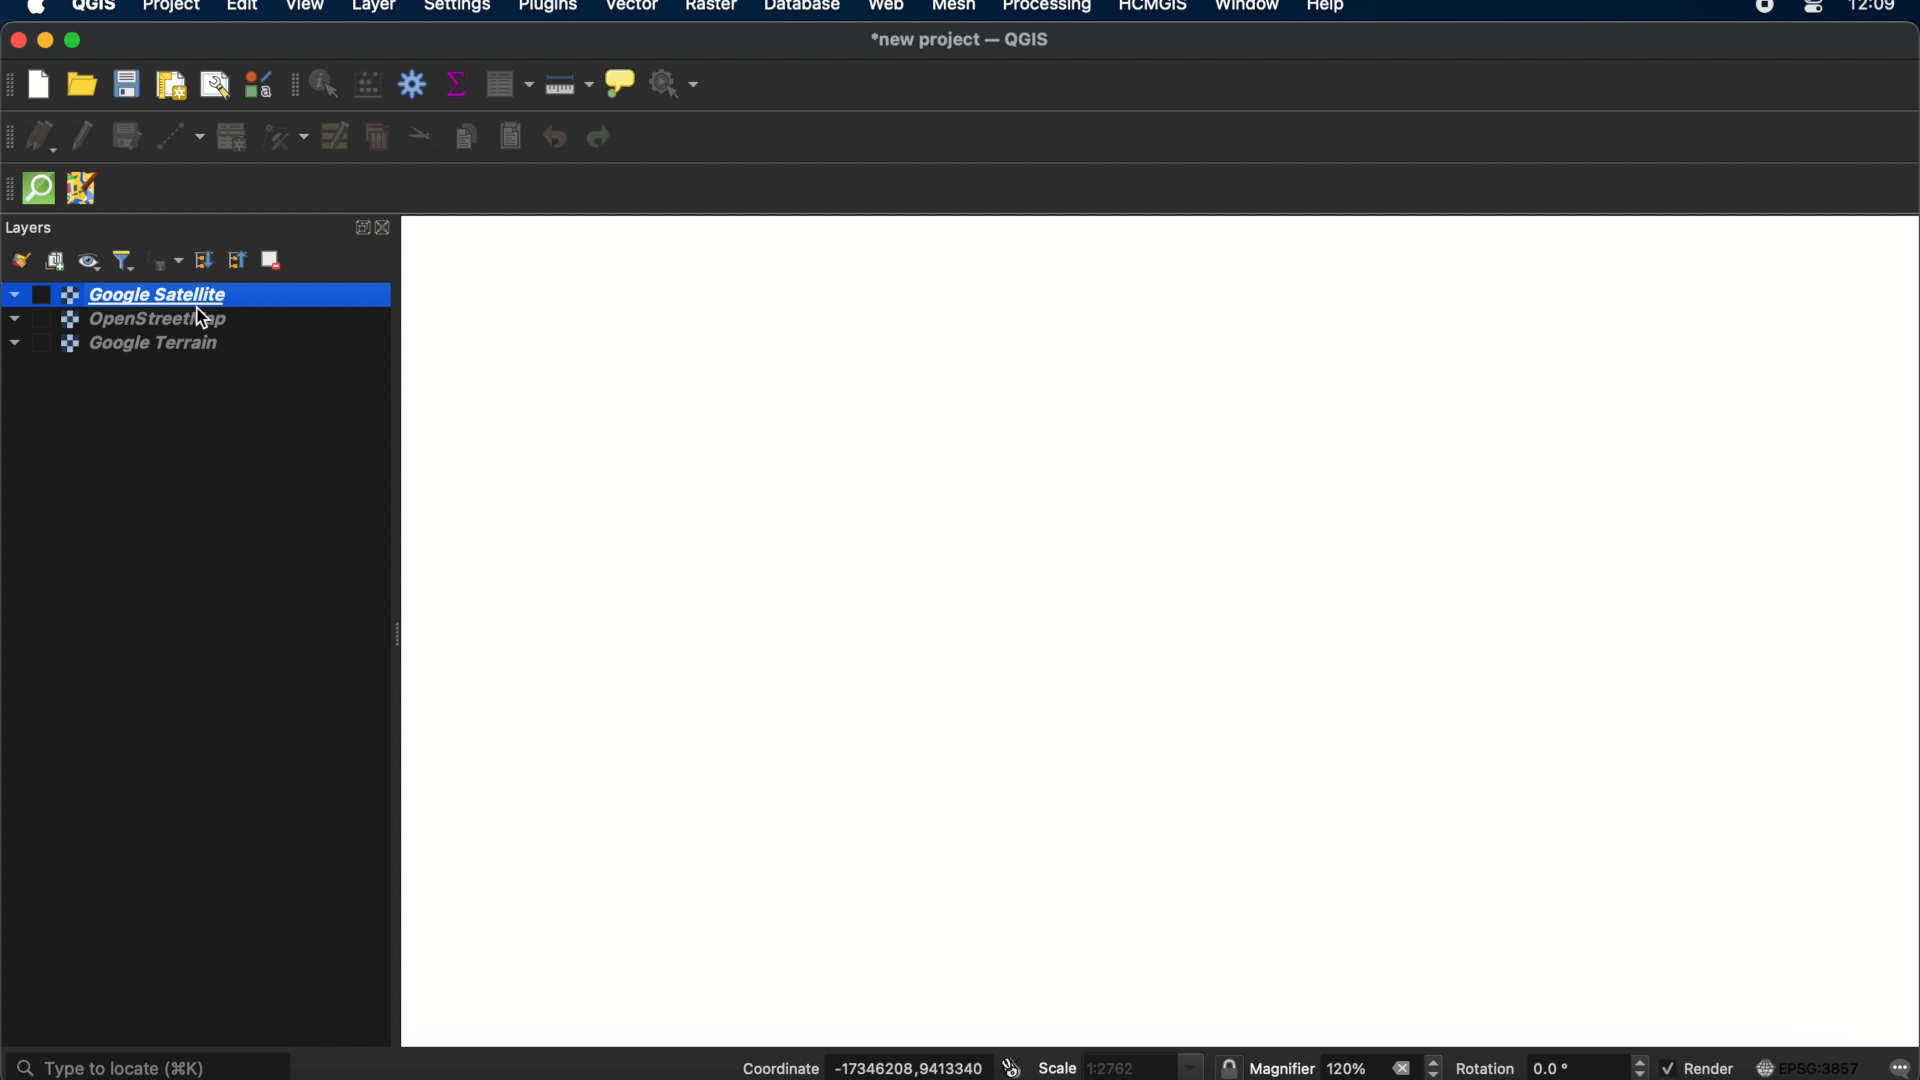 The height and width of the screenshot is (1080, 1920). I want to click on render, so click(1697, 1068).